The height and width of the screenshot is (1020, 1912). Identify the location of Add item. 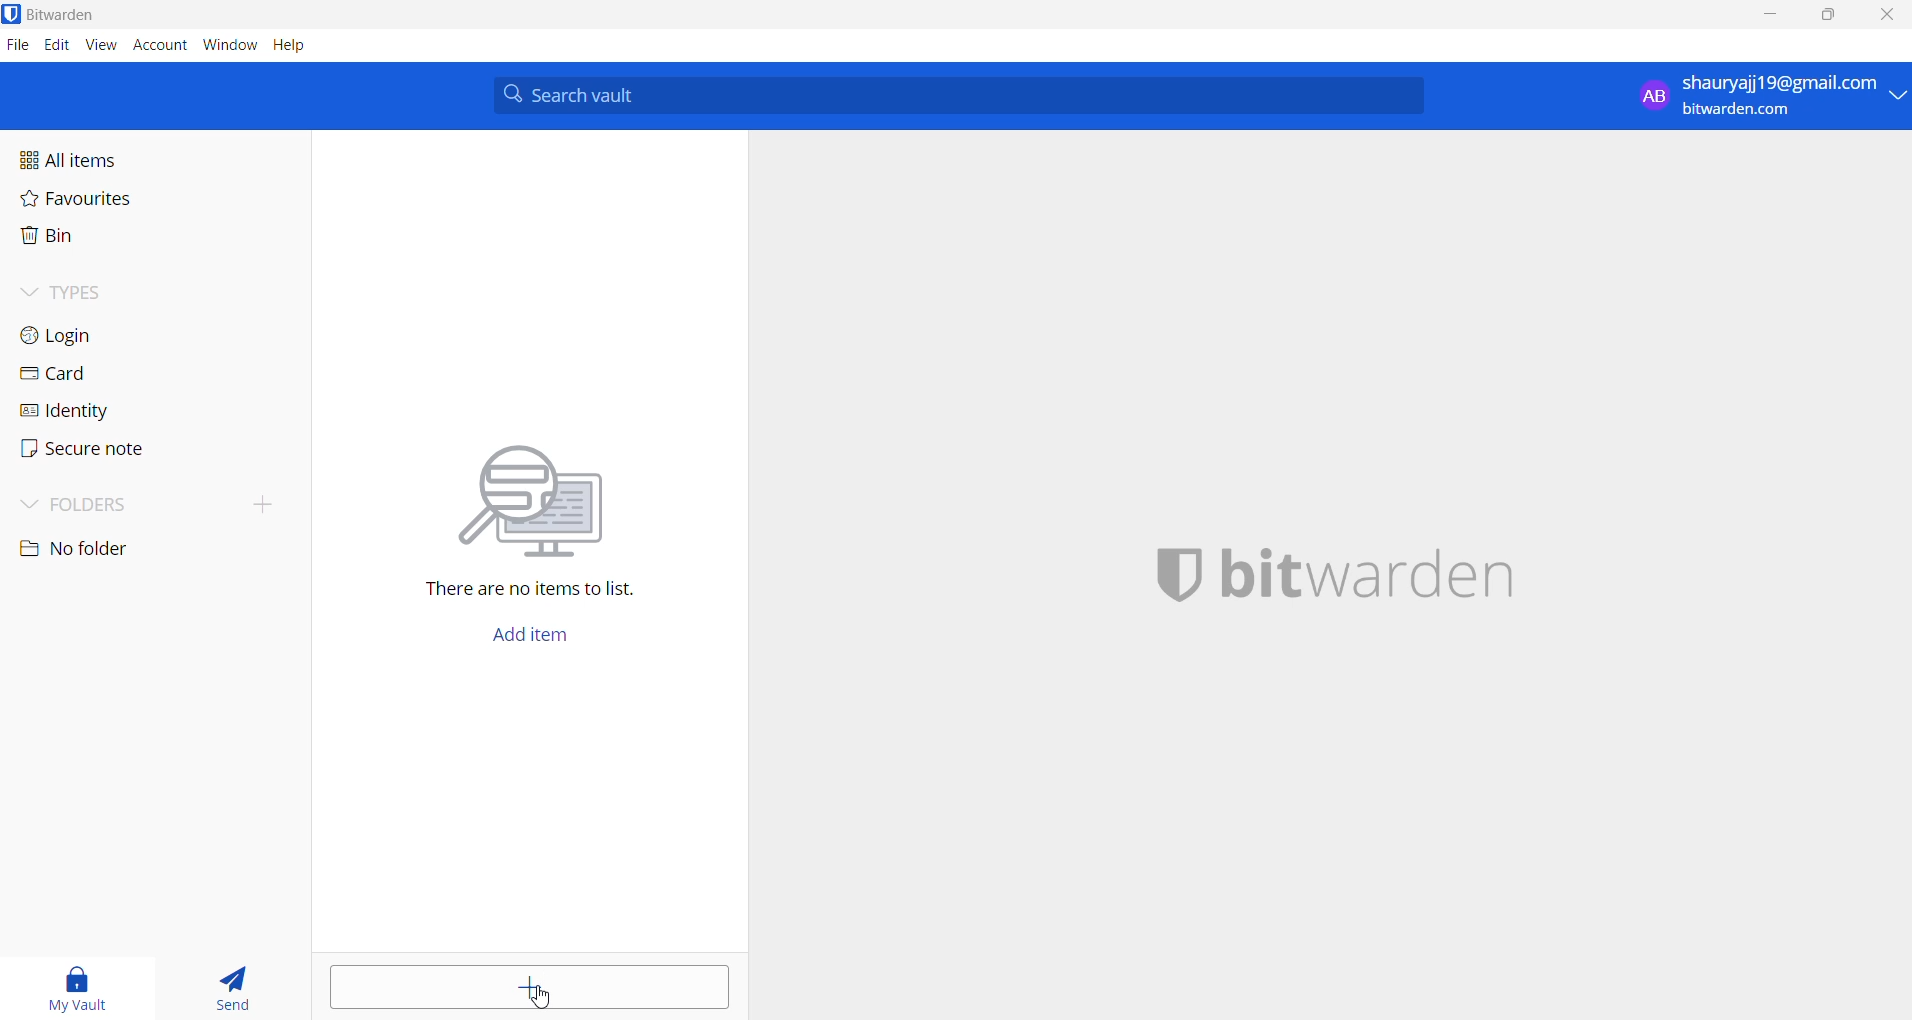
(529, 640).